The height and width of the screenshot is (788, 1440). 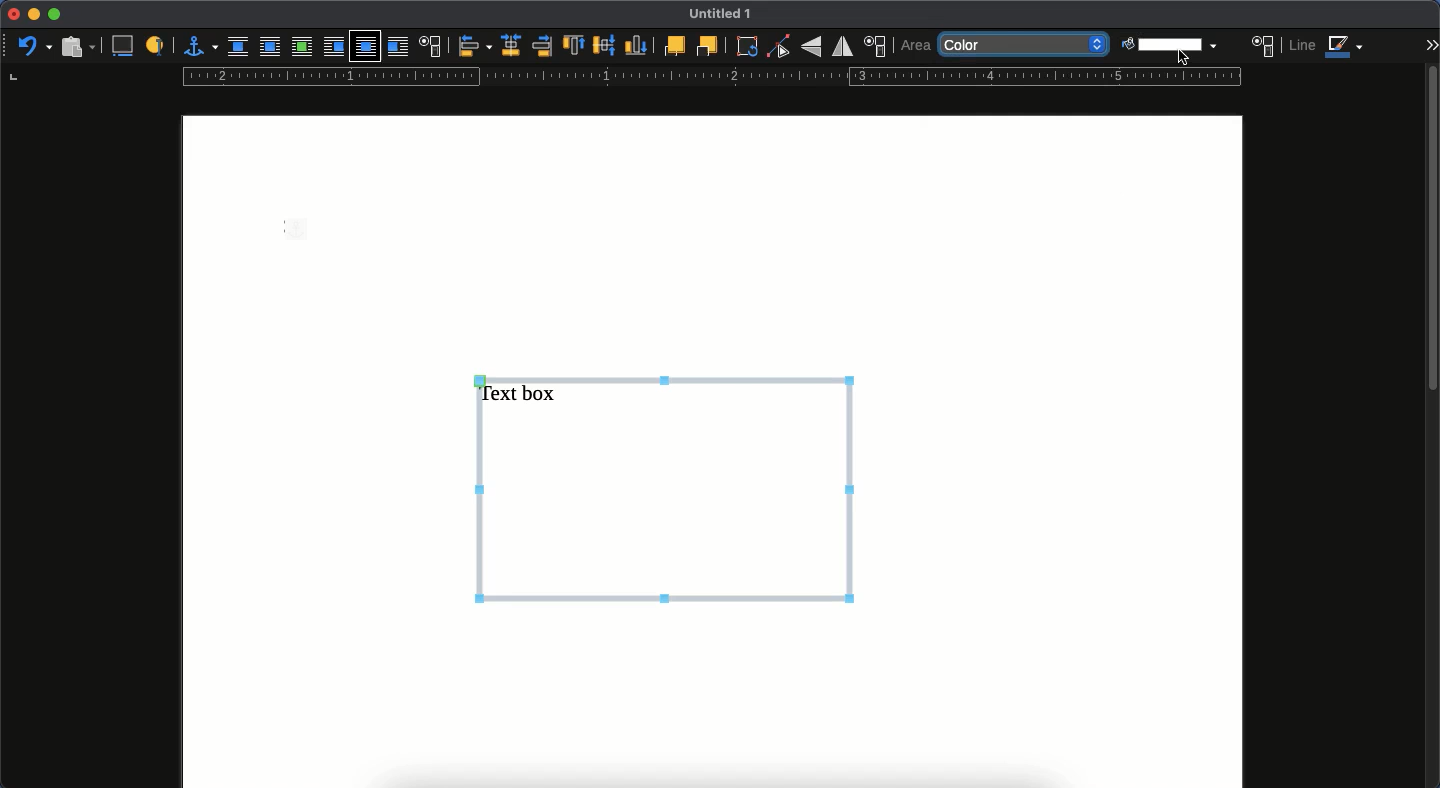 I want to click on none, so click(x=240, y=47).